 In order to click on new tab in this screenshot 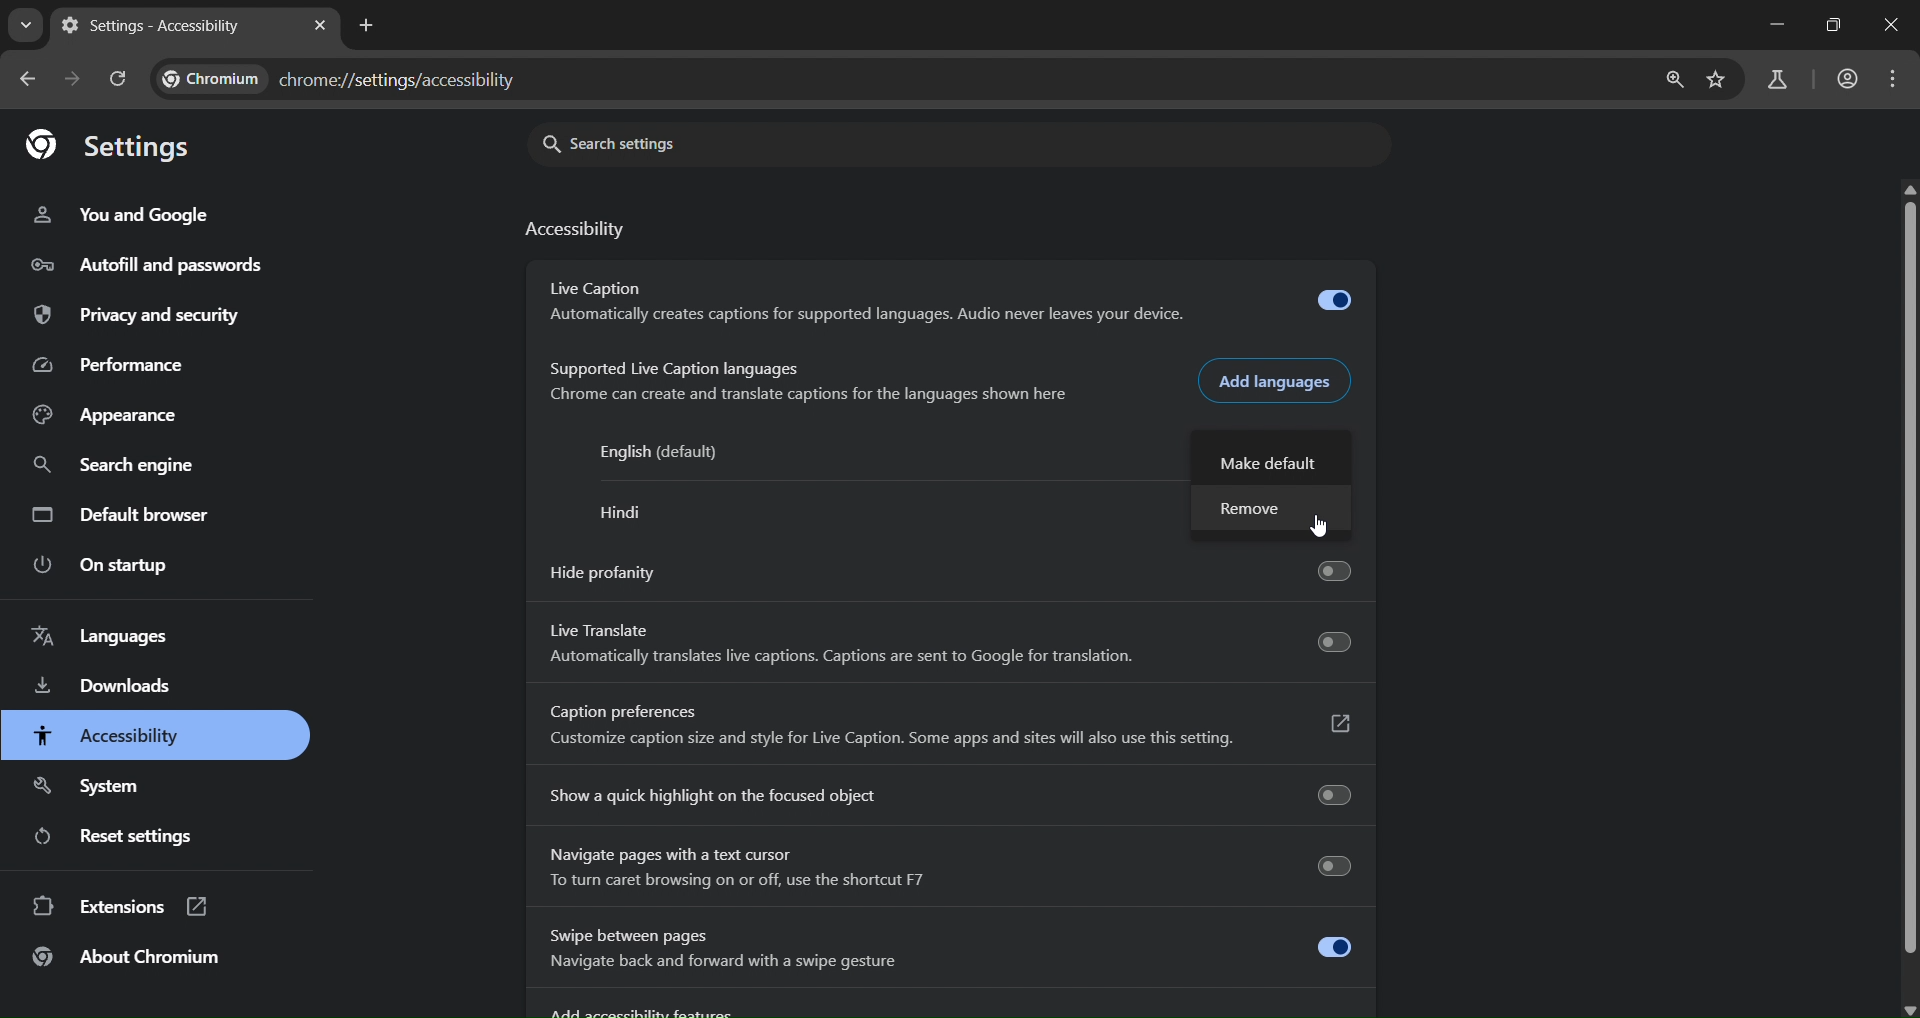, I will do `click(366, 28)`.